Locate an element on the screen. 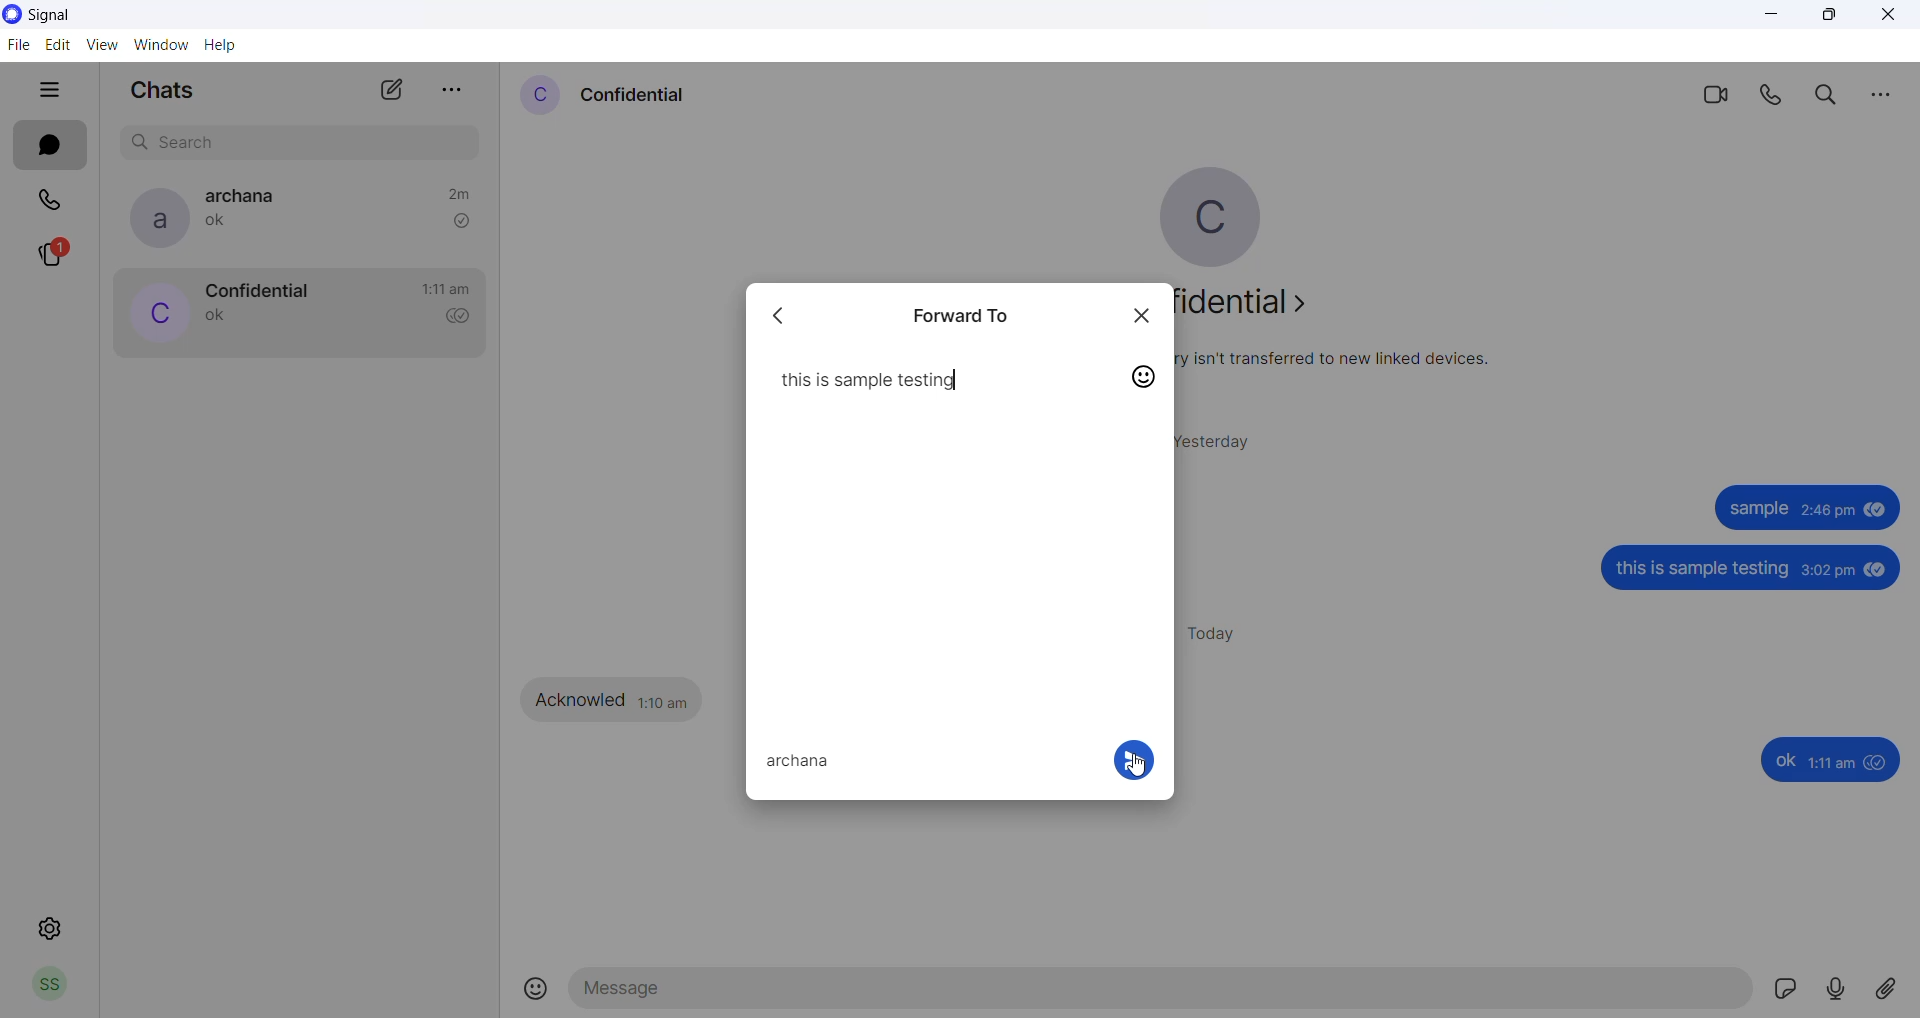 Image resolution: width=1920 pixels, height=1018 pixels. voice call is located at coordinates (1775, 95).